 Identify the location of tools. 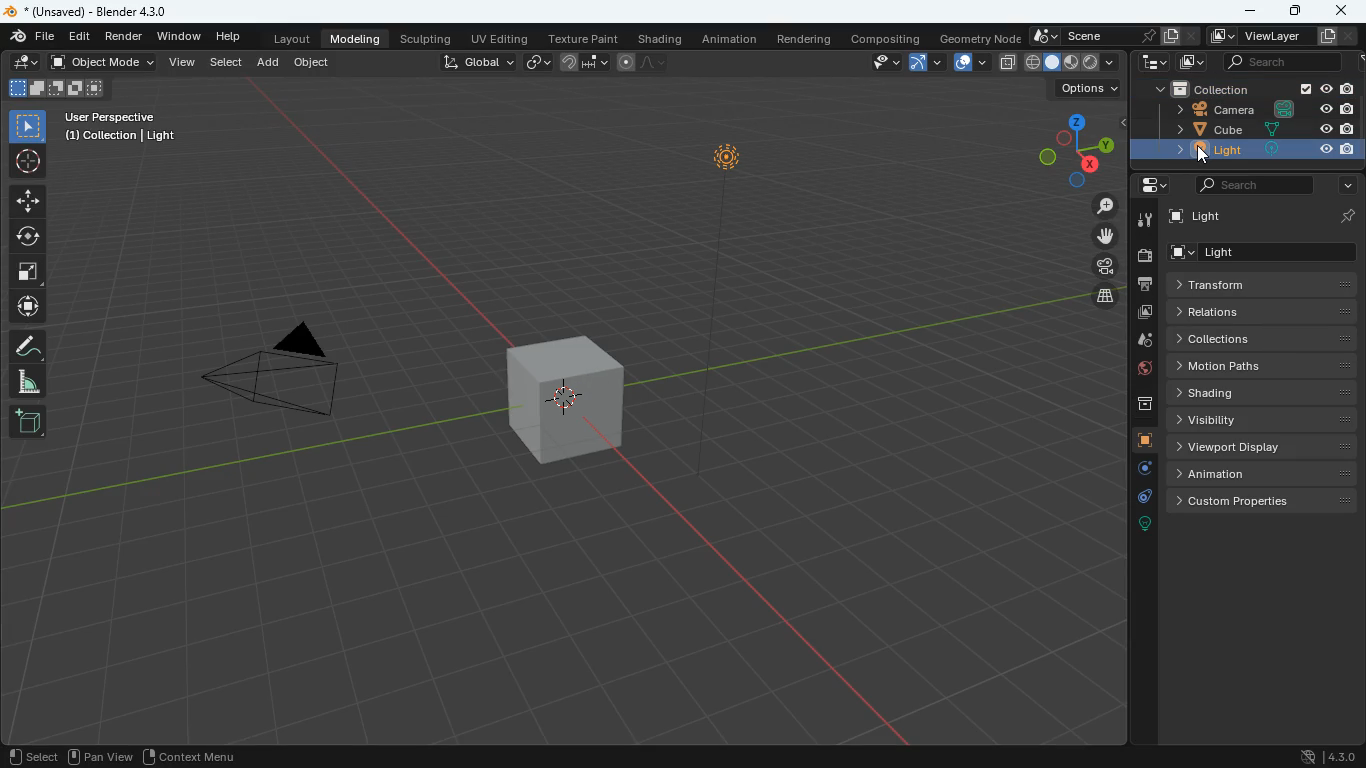
(1144, 221).